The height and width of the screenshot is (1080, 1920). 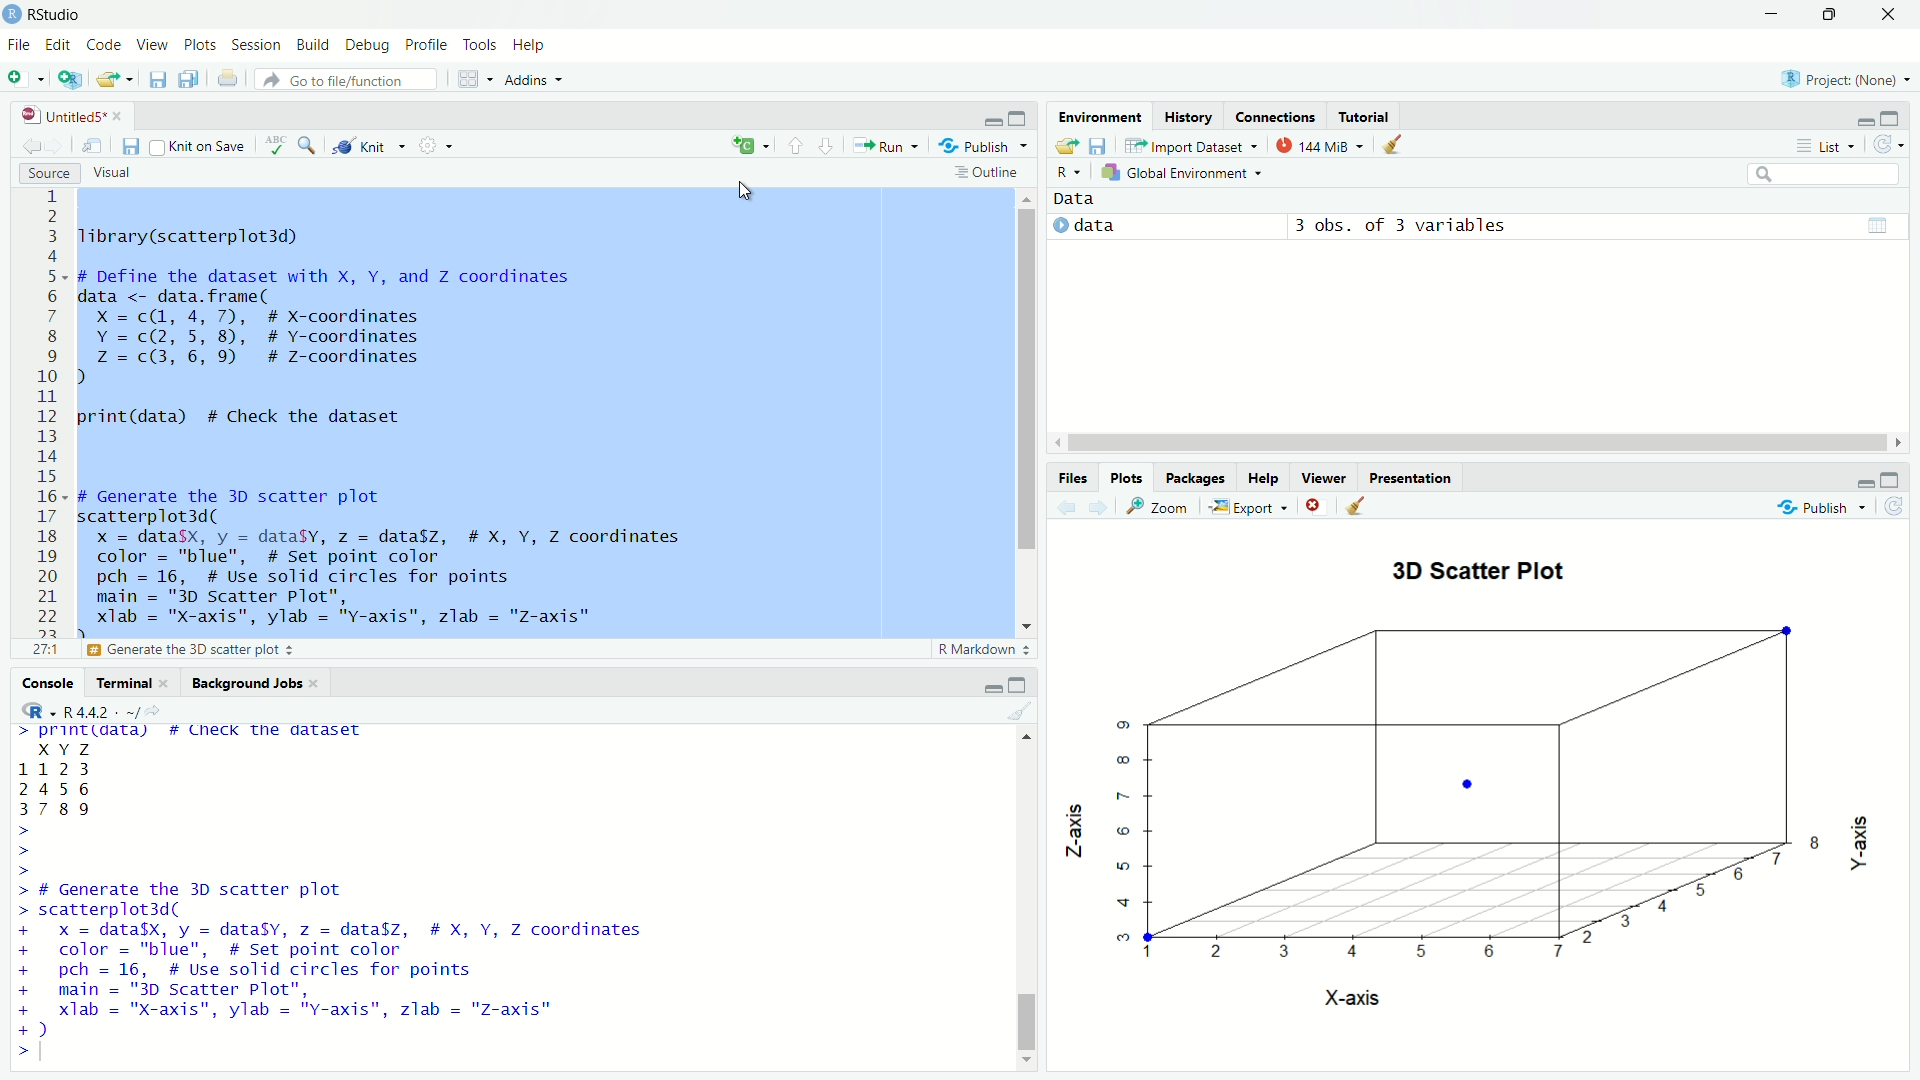 I want to click on typing cursor, so click(x=50, y=1056).